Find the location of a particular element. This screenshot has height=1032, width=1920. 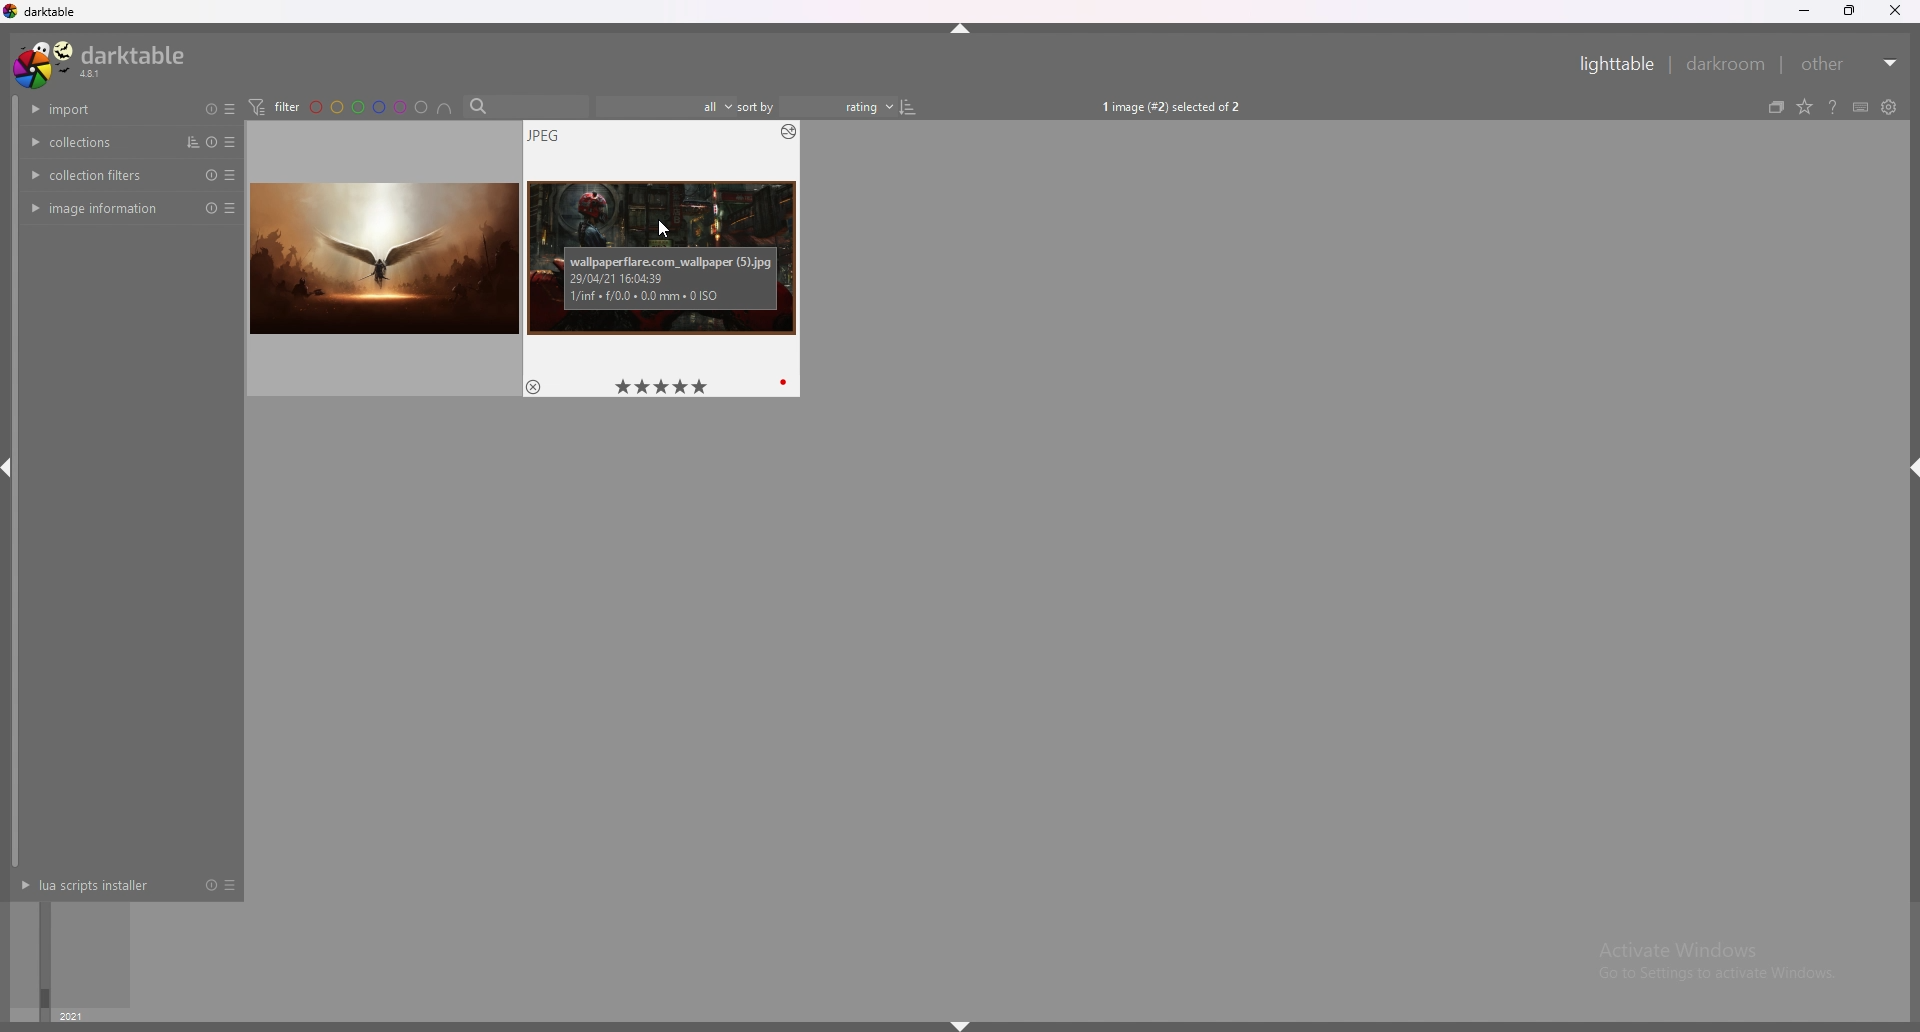

including color labels is located at coordinates (444, 109).